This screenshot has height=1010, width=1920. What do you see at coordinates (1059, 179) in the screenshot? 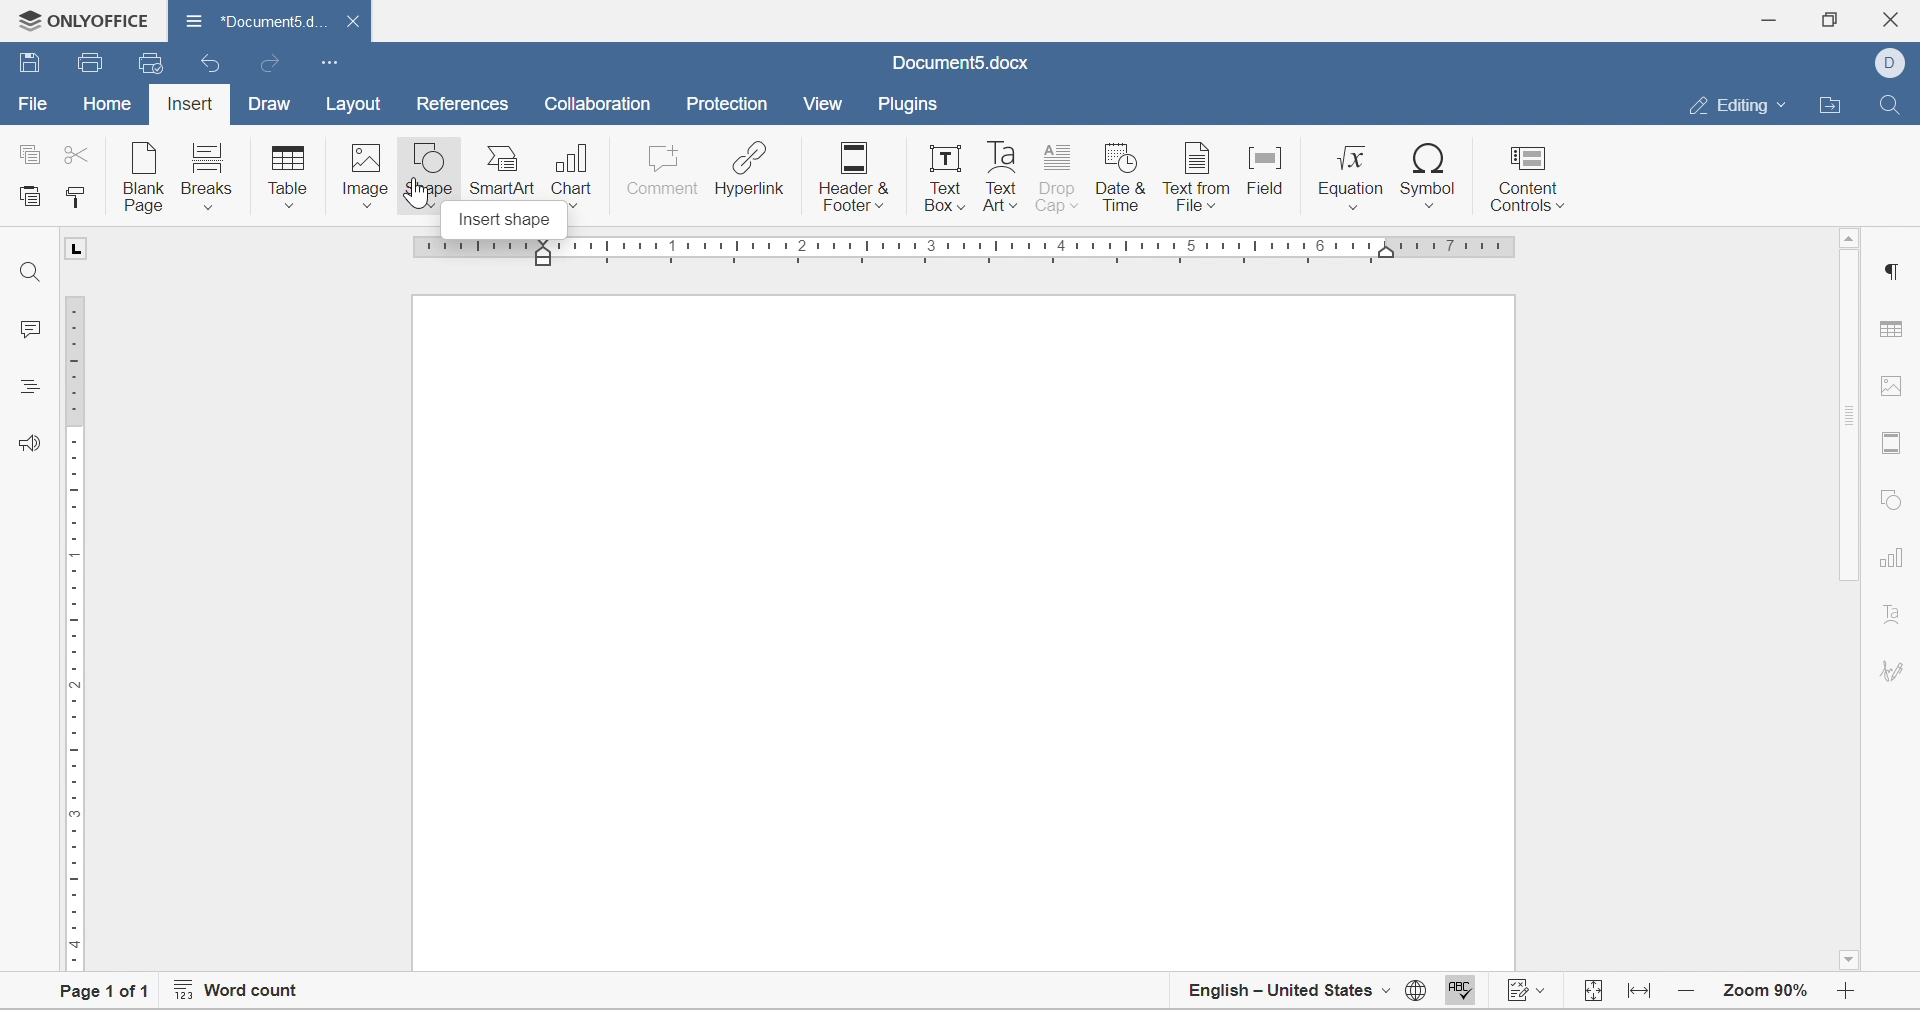
I see `drop cap` at bounding box center [1059, 179].